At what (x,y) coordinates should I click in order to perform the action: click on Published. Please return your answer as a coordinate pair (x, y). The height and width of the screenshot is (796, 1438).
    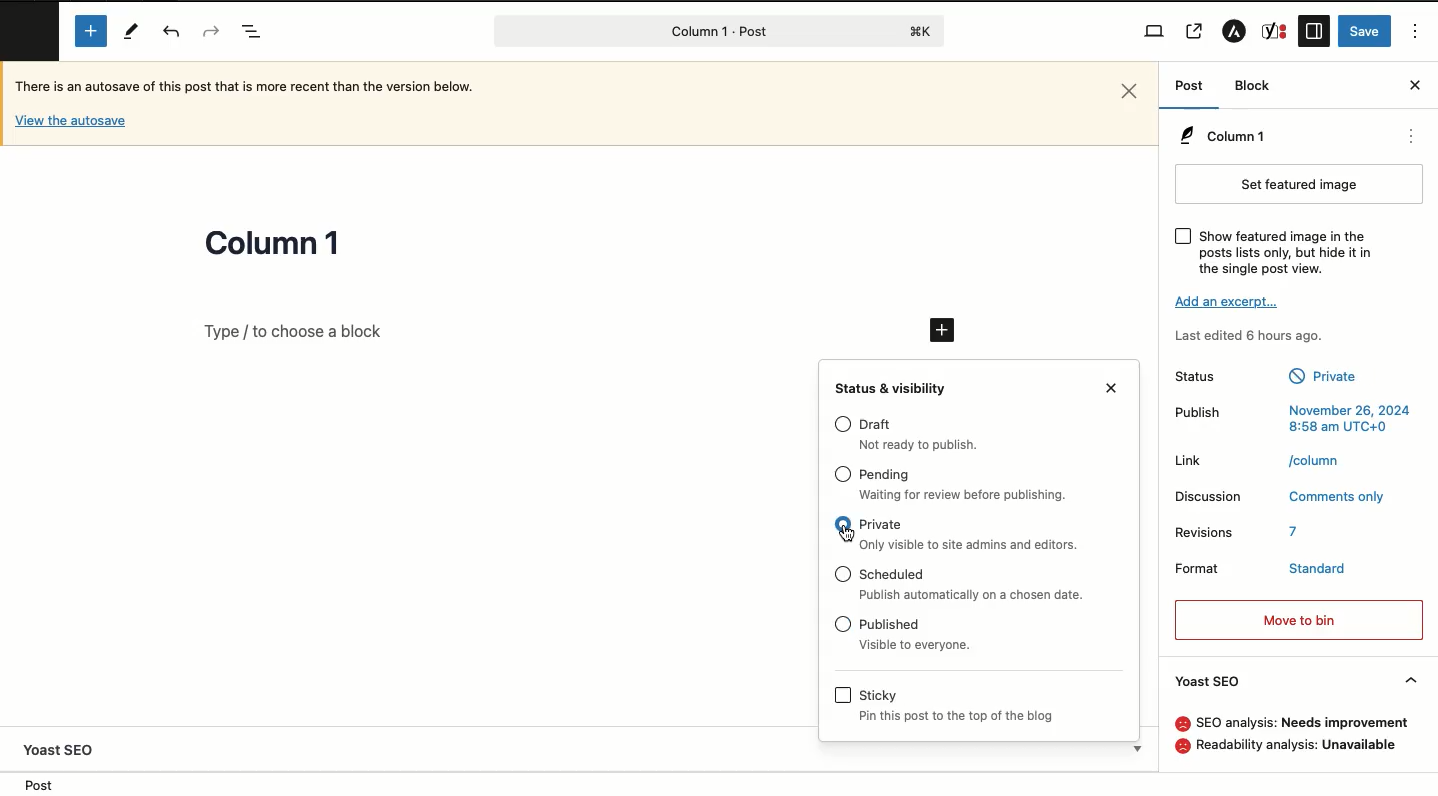
    Looking at the image, I should click on (918, 644).